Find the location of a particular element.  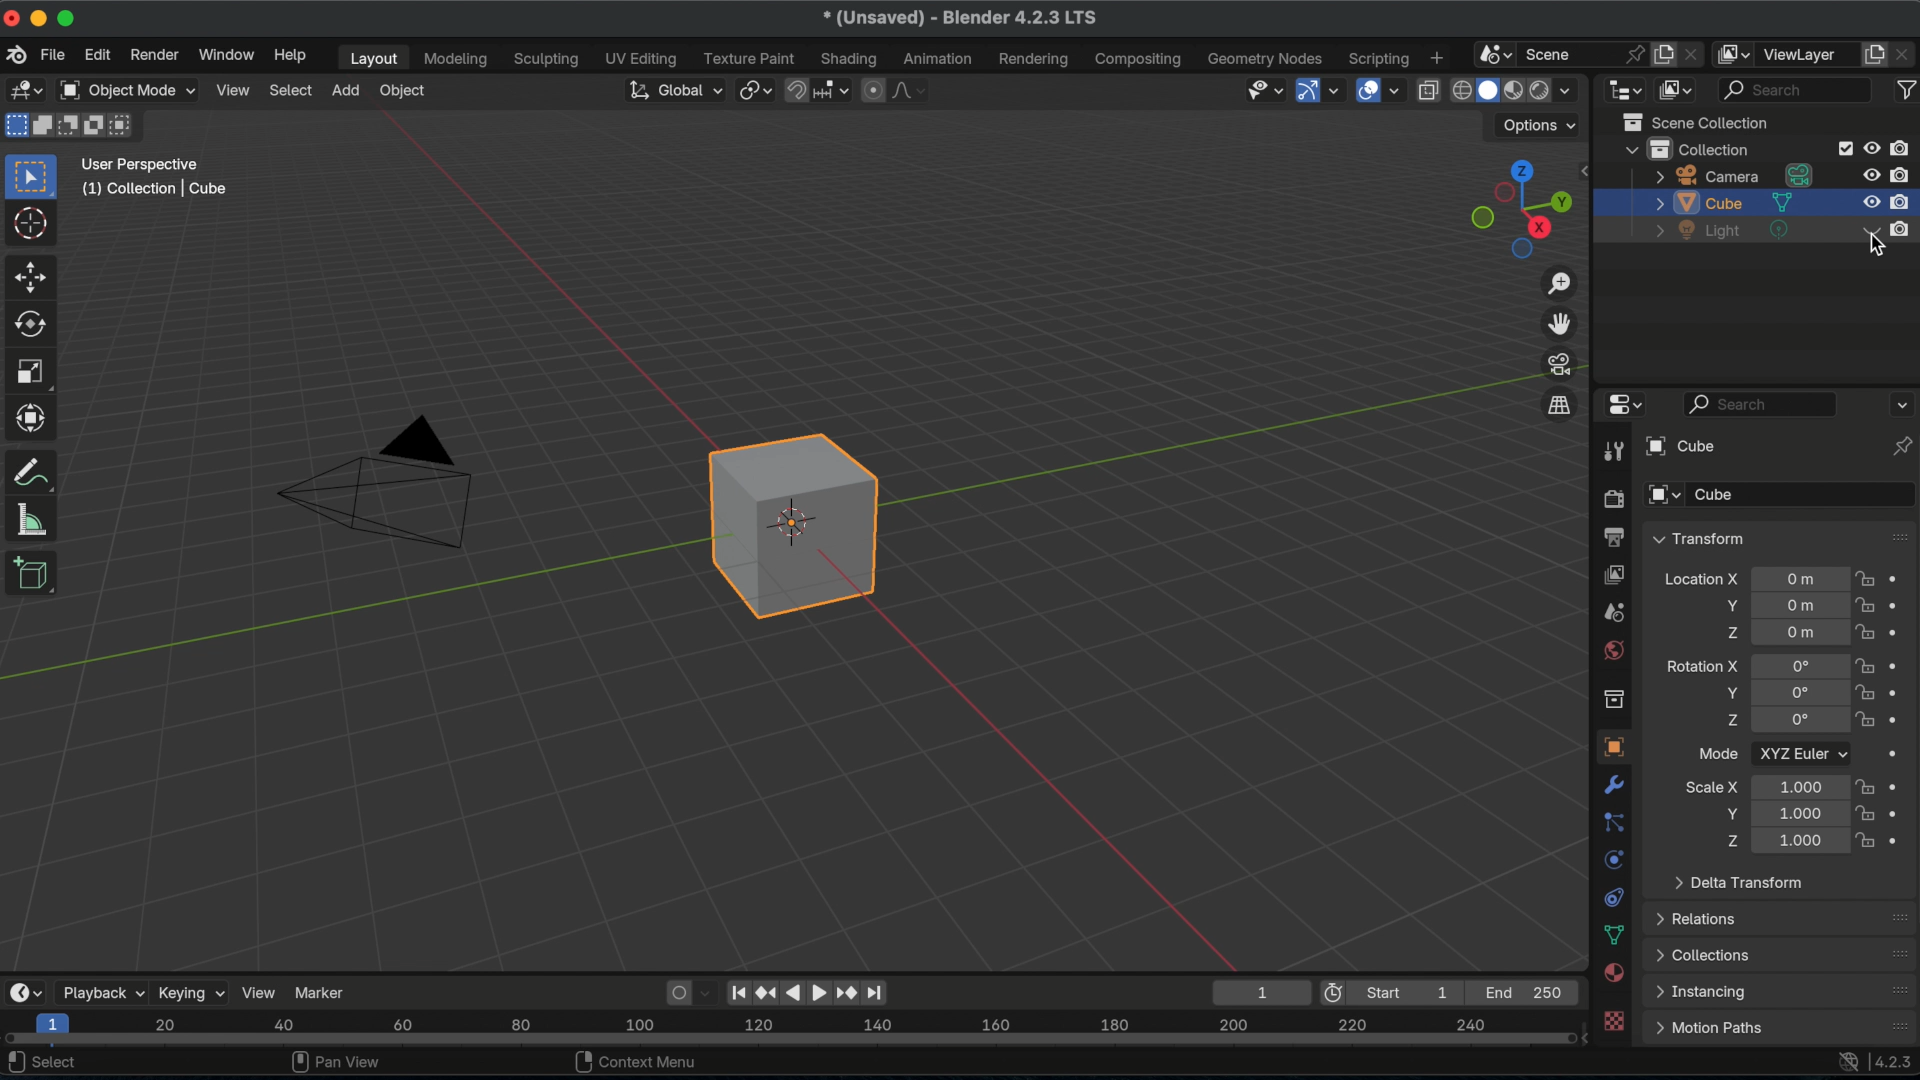

drag handle is located at coordinates (1898, 537).